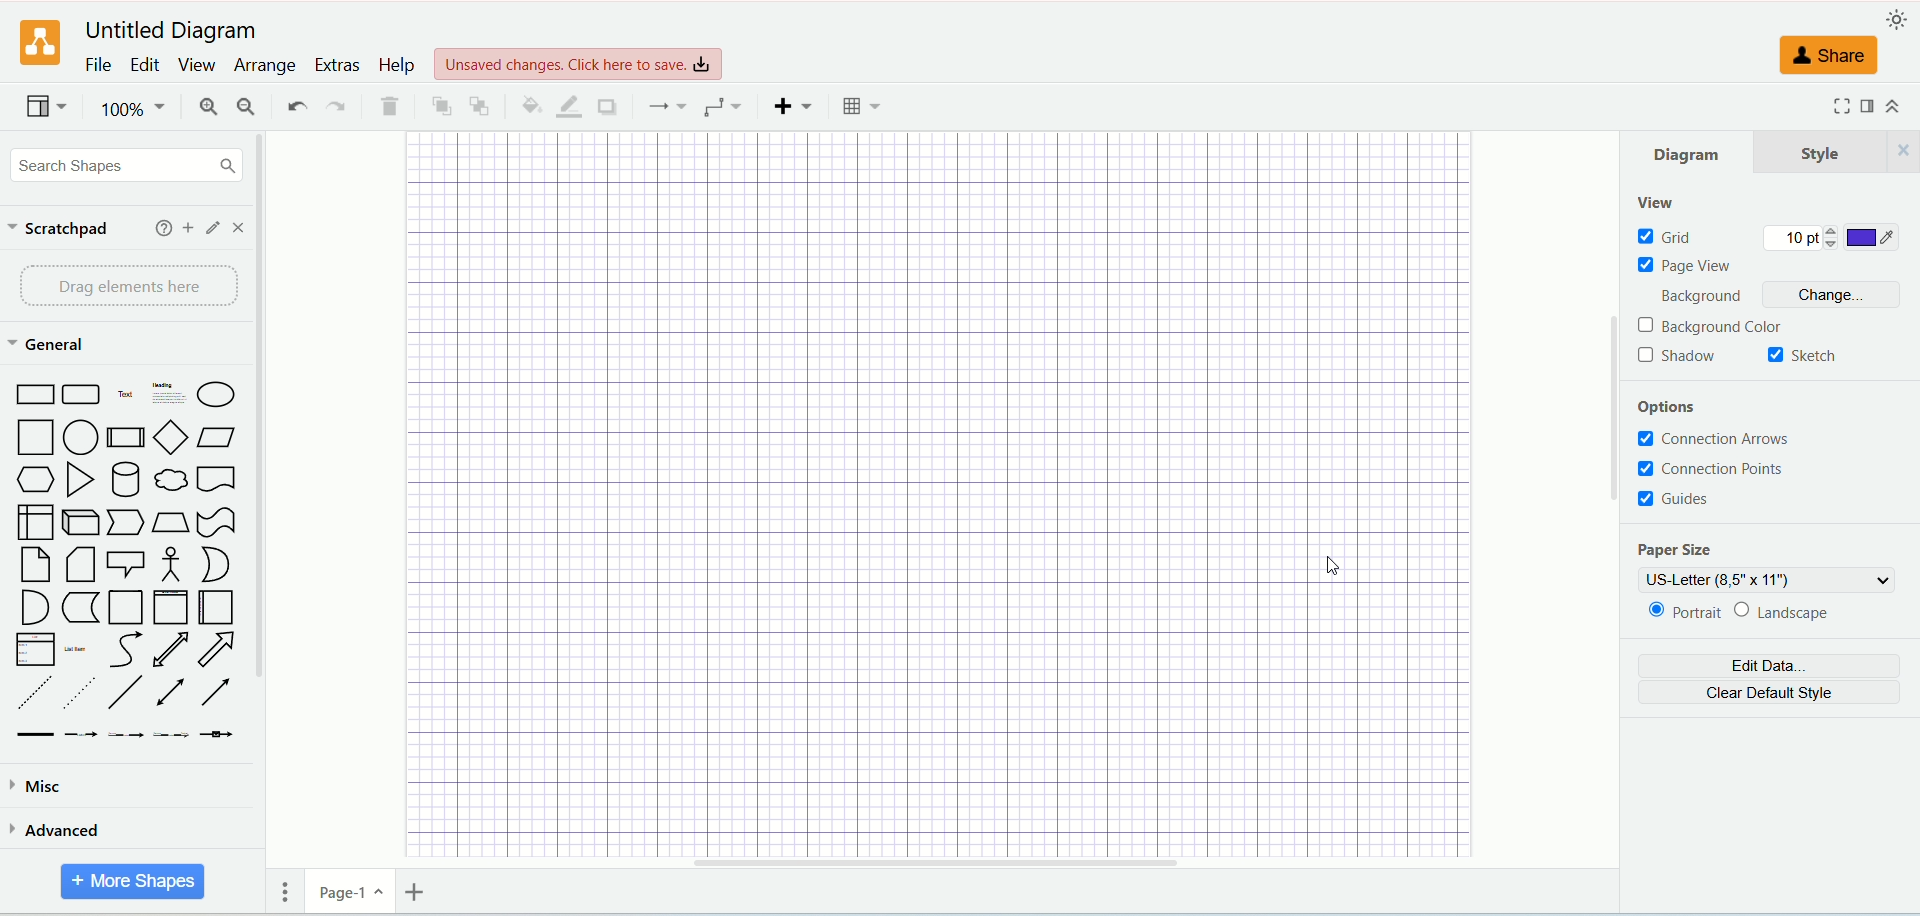  Describe the element at coordinates (57, 829) in the screenshot. I see `advanced` at that location.